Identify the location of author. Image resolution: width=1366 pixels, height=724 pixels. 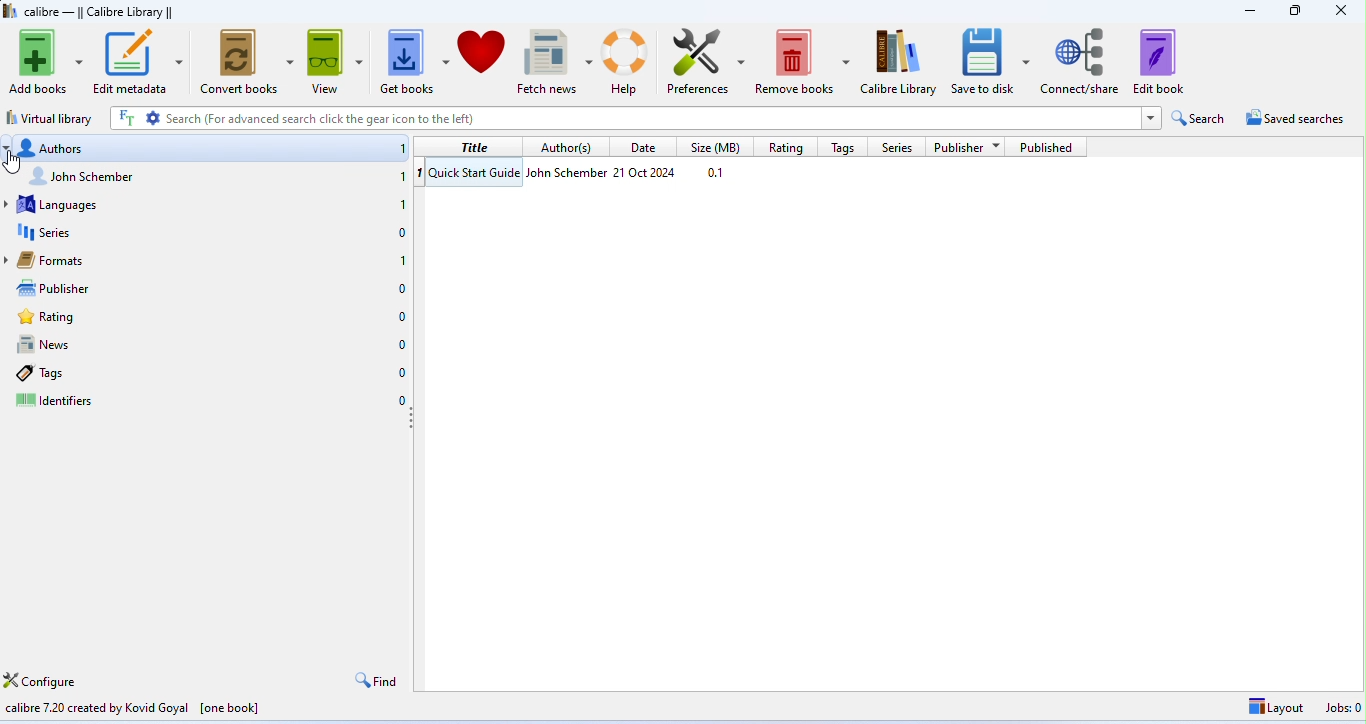
(567, 172).